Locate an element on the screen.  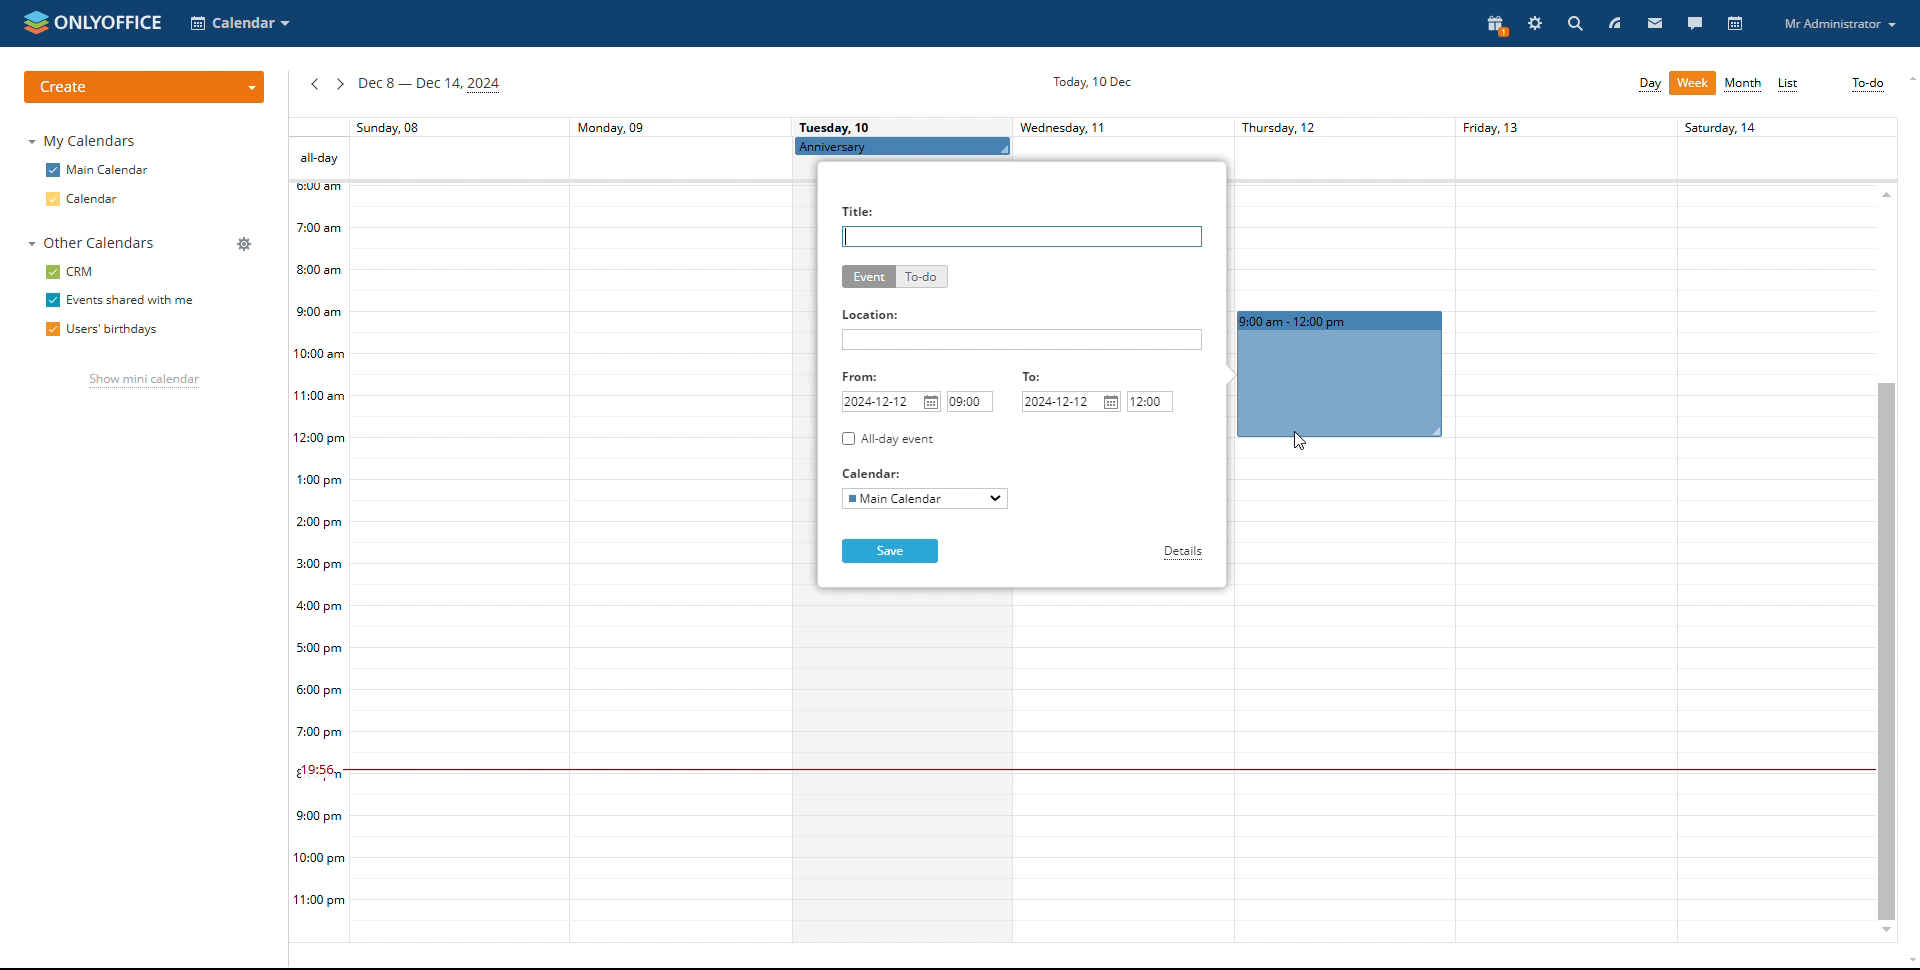
details is located at coordinates (1184, 553).